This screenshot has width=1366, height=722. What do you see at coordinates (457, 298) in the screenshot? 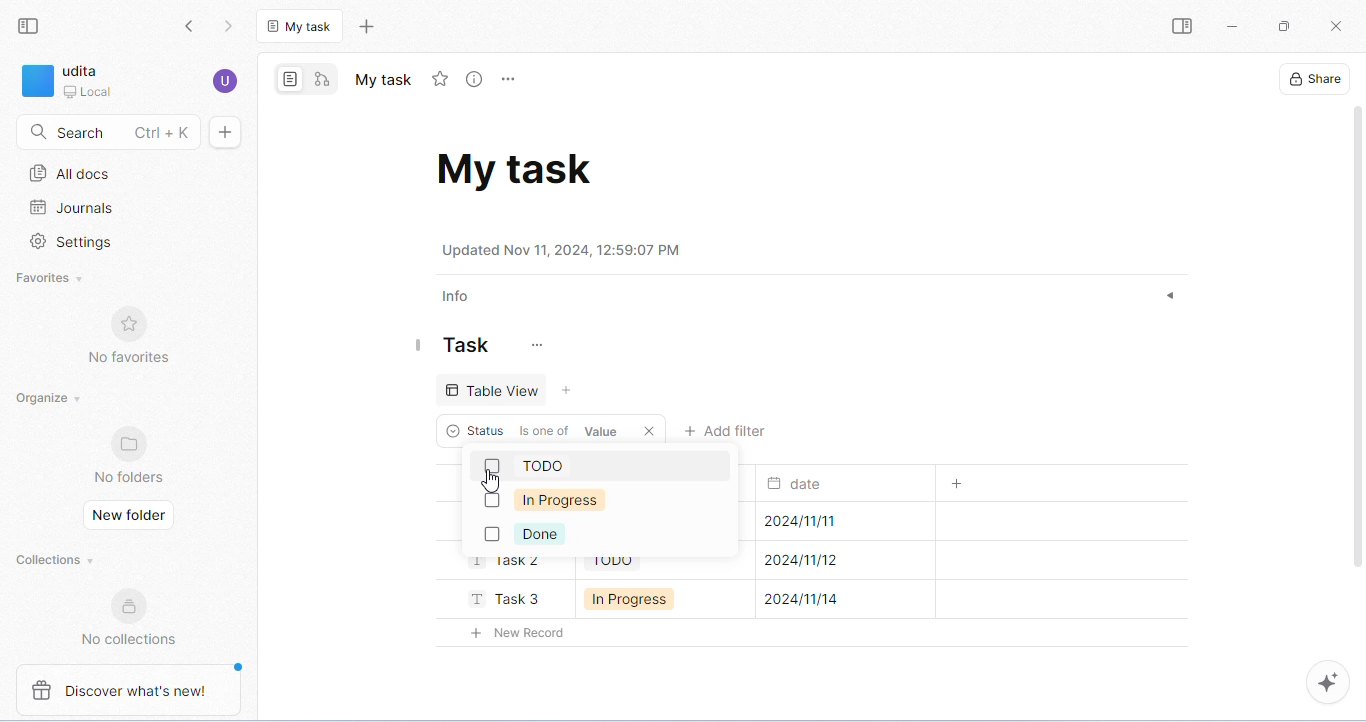
I see `info` at bounding box center [457, 298].